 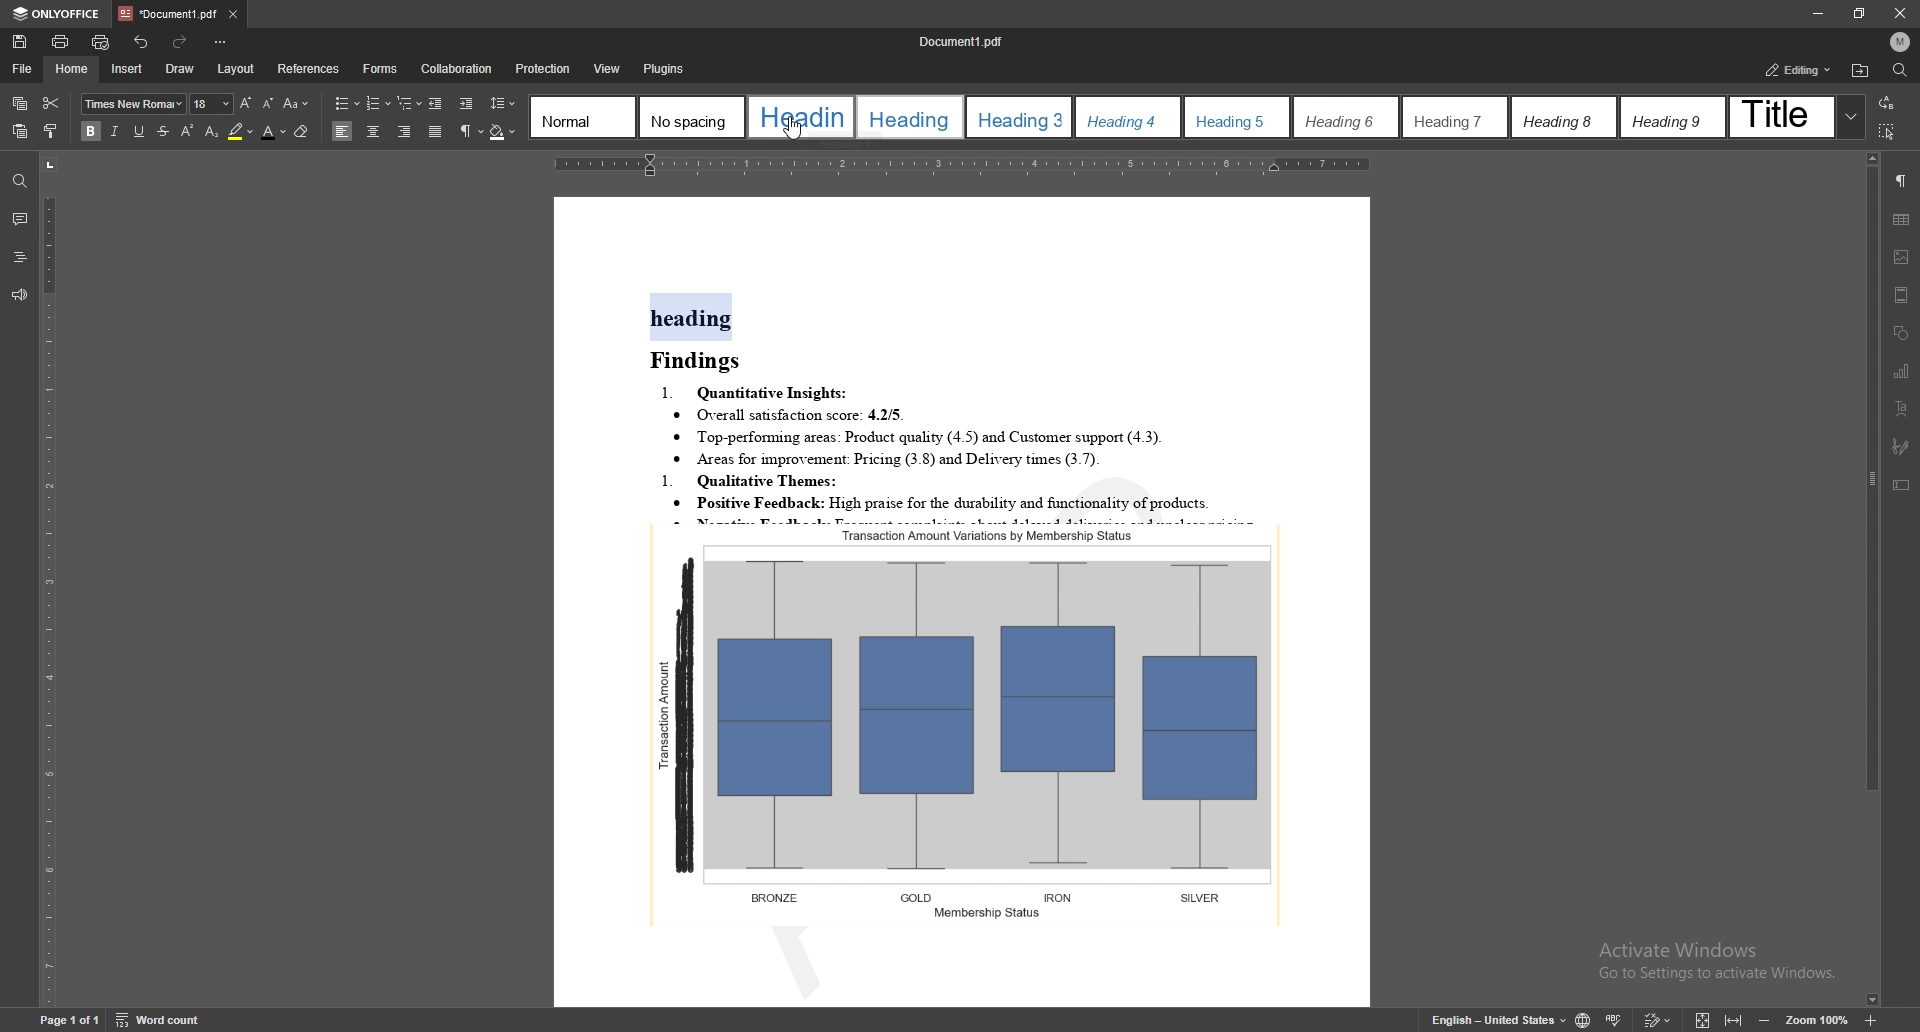 What do you see at coordinates (135, 103) in the screenshot?
I see `font type` at bounding box center [135, 103].